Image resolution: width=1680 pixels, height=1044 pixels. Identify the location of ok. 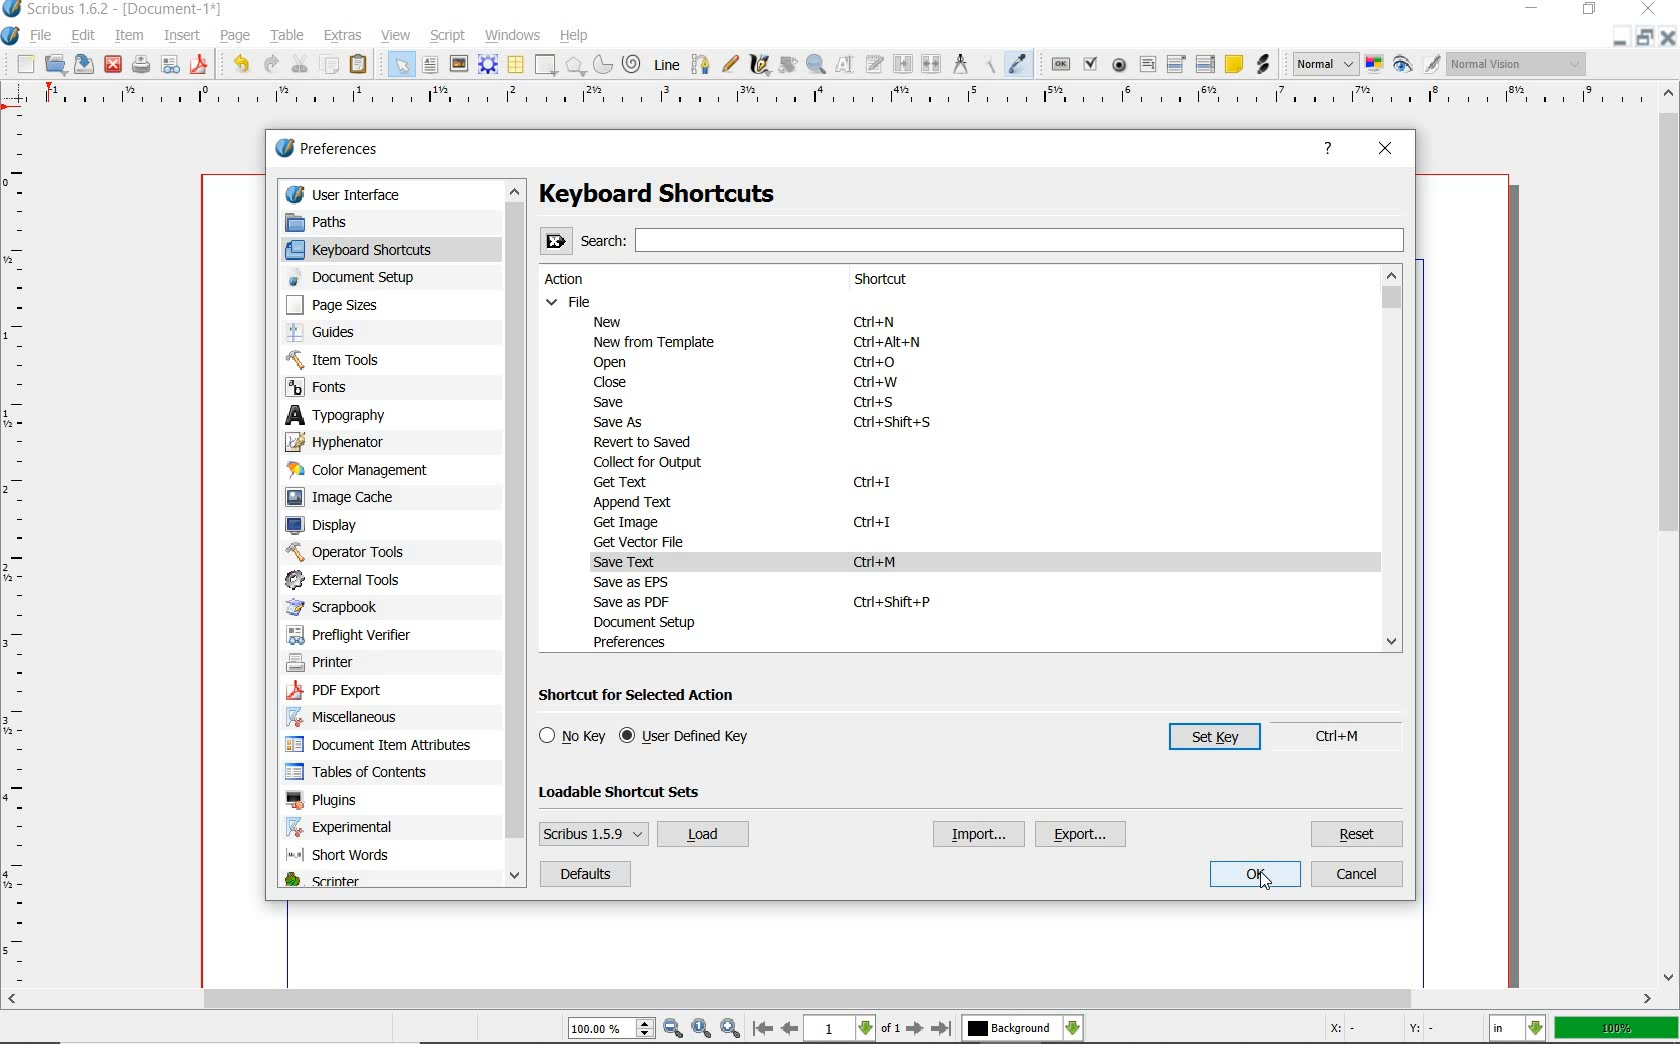
(1257, 875).